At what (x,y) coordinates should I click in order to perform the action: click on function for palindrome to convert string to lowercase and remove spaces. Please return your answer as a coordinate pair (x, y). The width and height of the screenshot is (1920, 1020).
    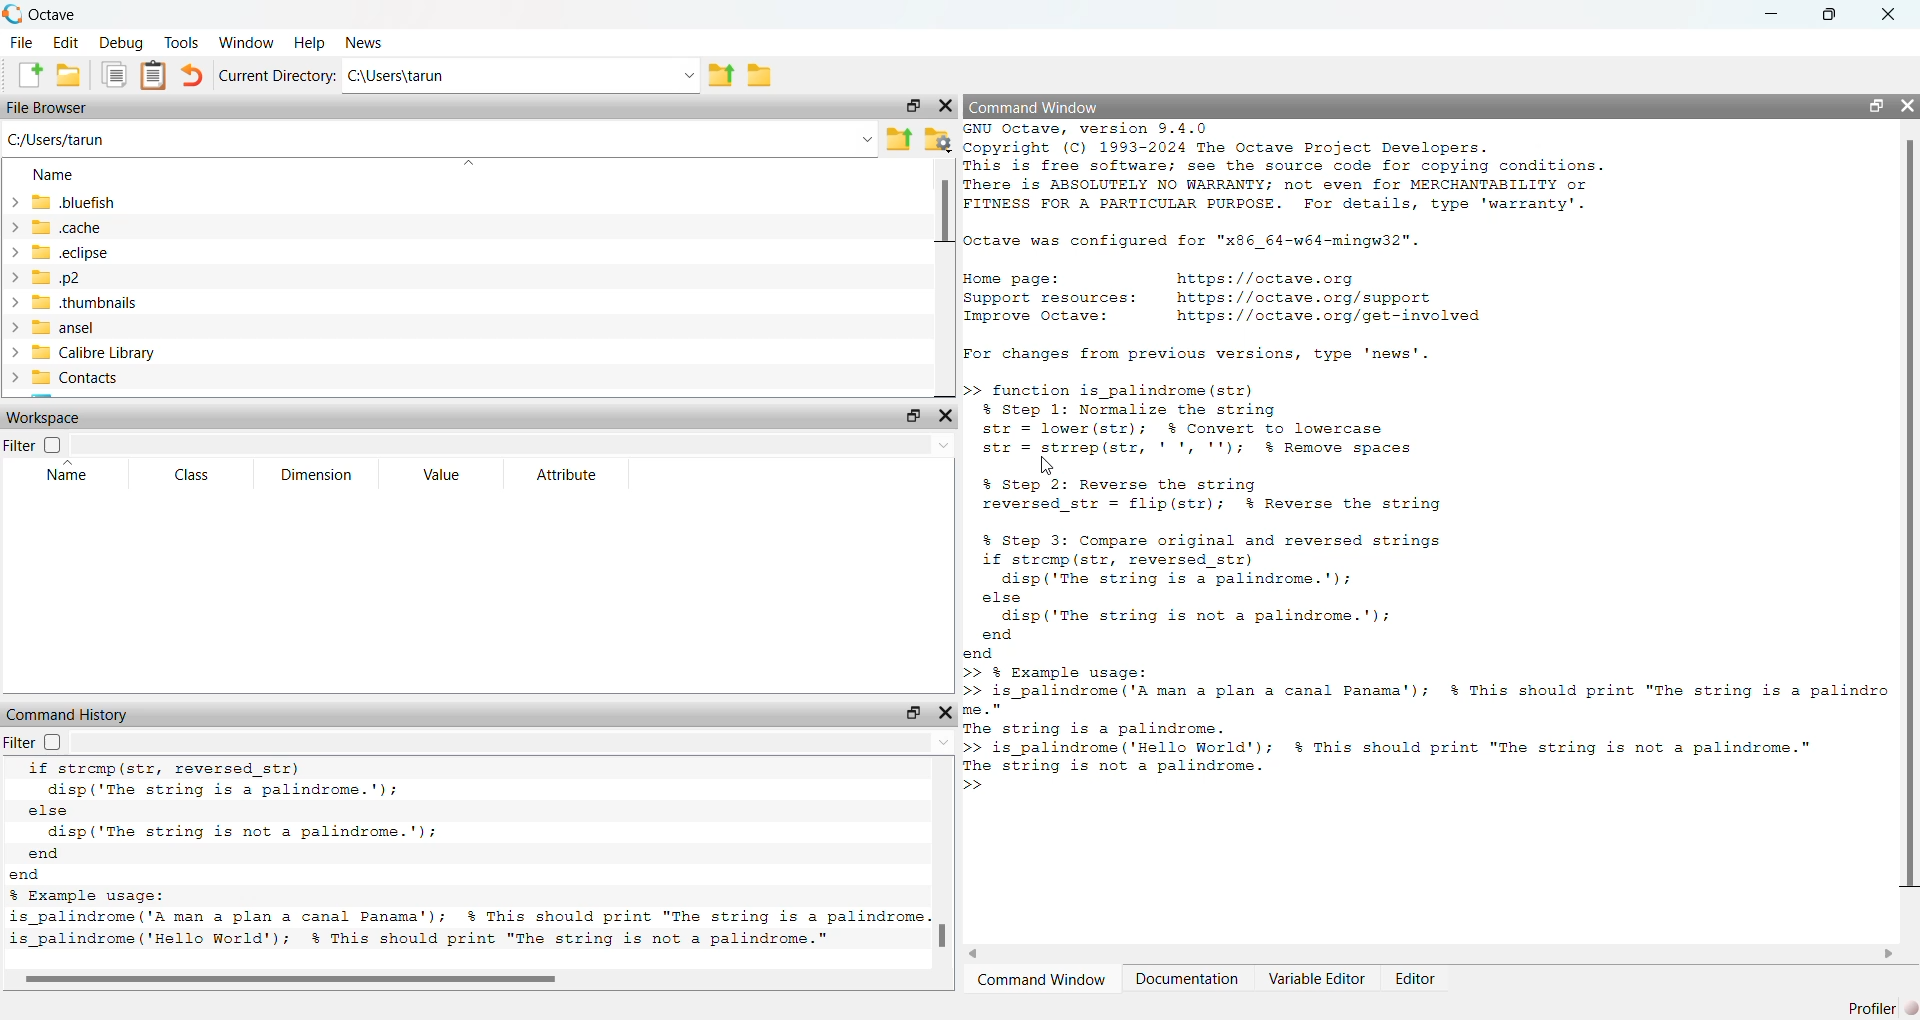
    Looking at the image, I should click on (1222, 419).